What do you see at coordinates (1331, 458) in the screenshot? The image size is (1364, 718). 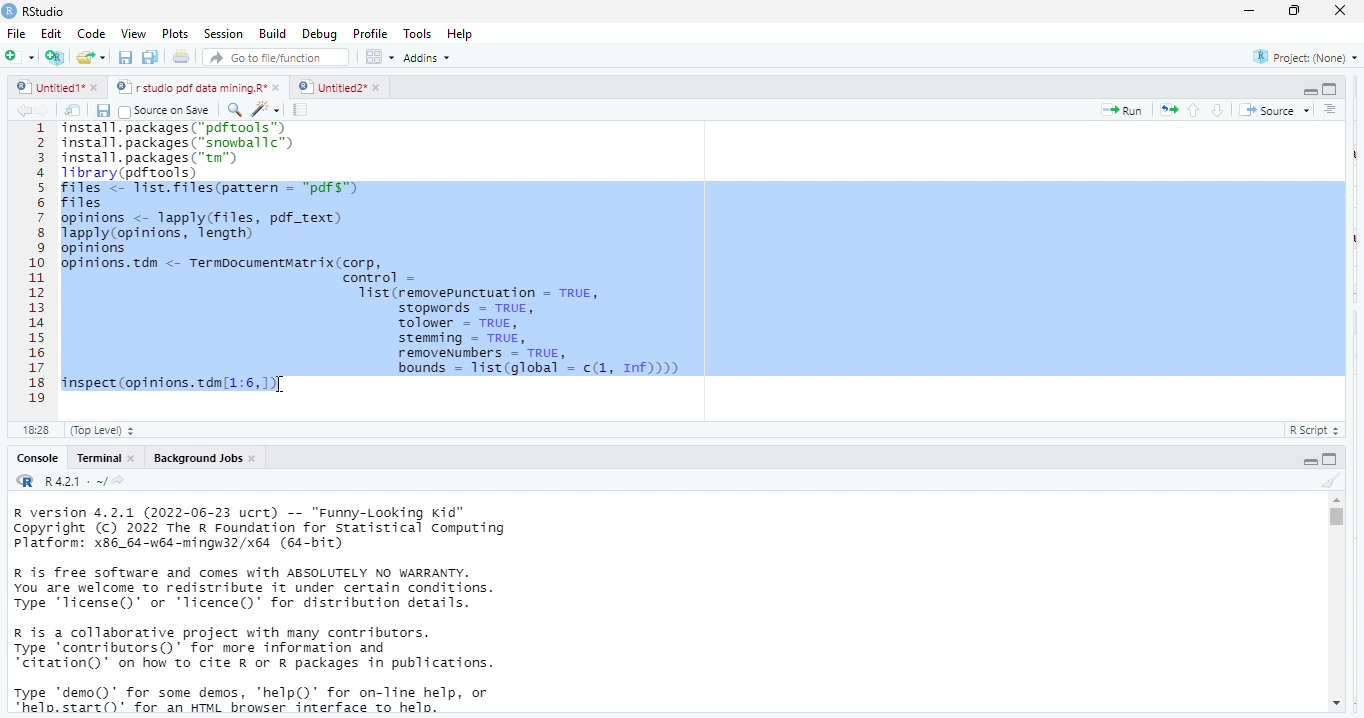 I see `hide console` at bounding box center [1331, 458].